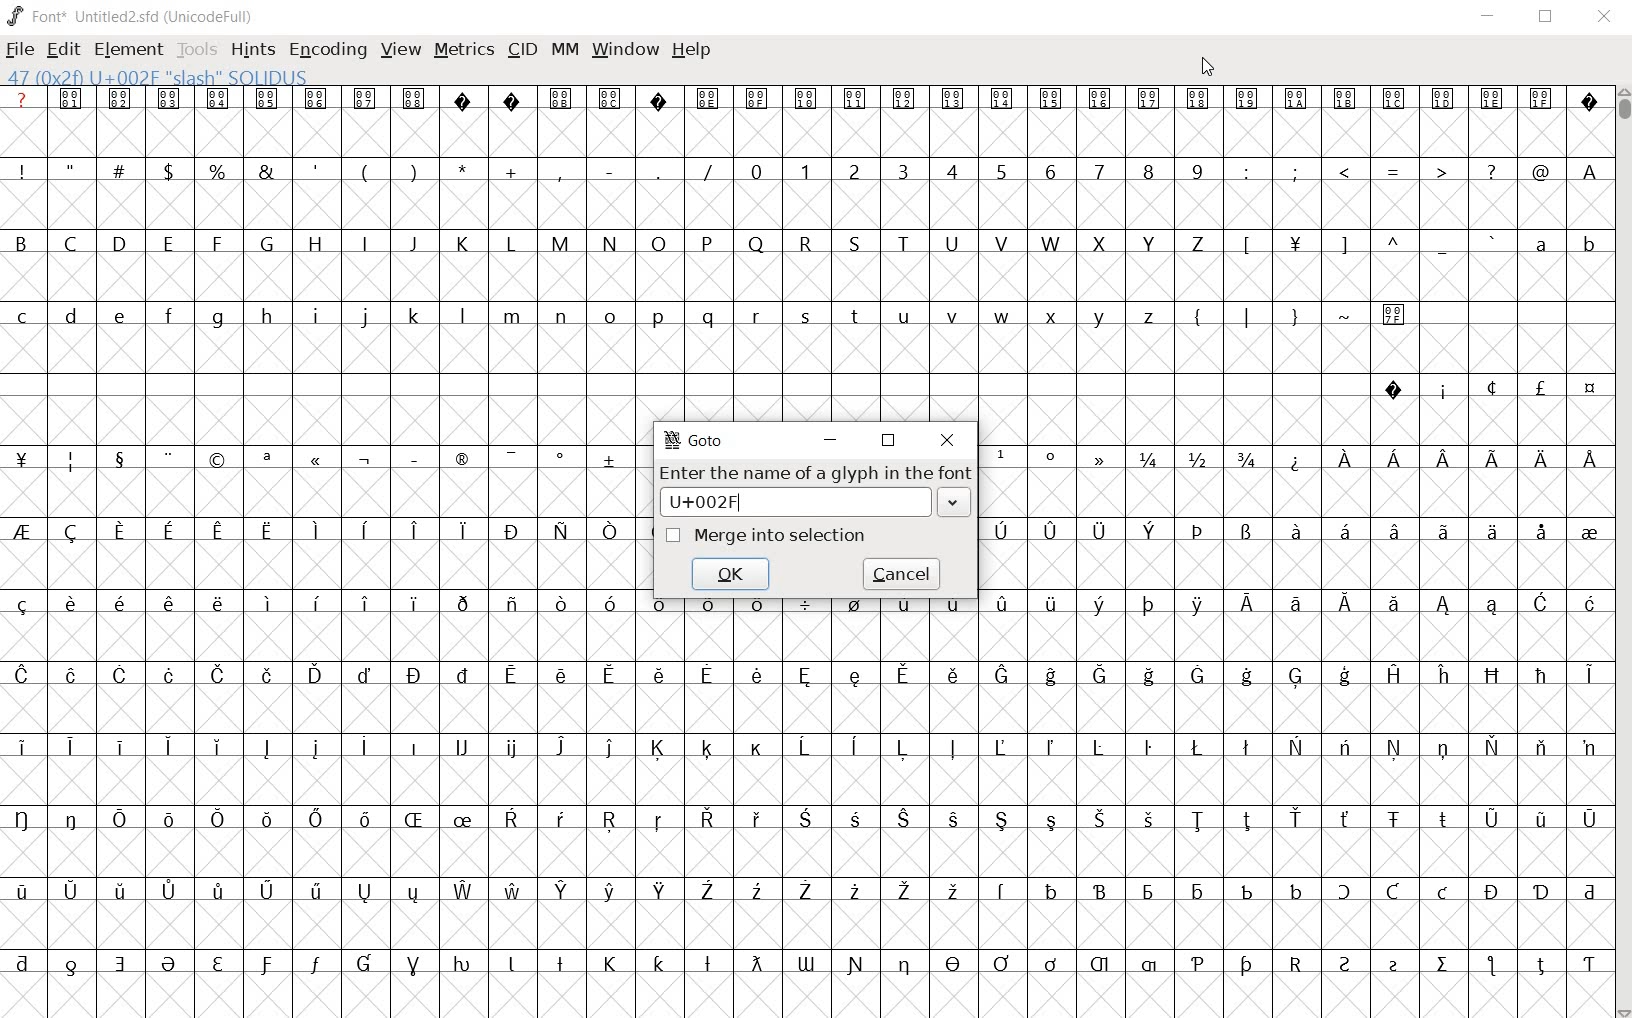 This screenshot has height=1018, width=1632. What do you see at coordinates (833, 441) in the screenshot?
I see `minimize` at bounding box center [833, 441].